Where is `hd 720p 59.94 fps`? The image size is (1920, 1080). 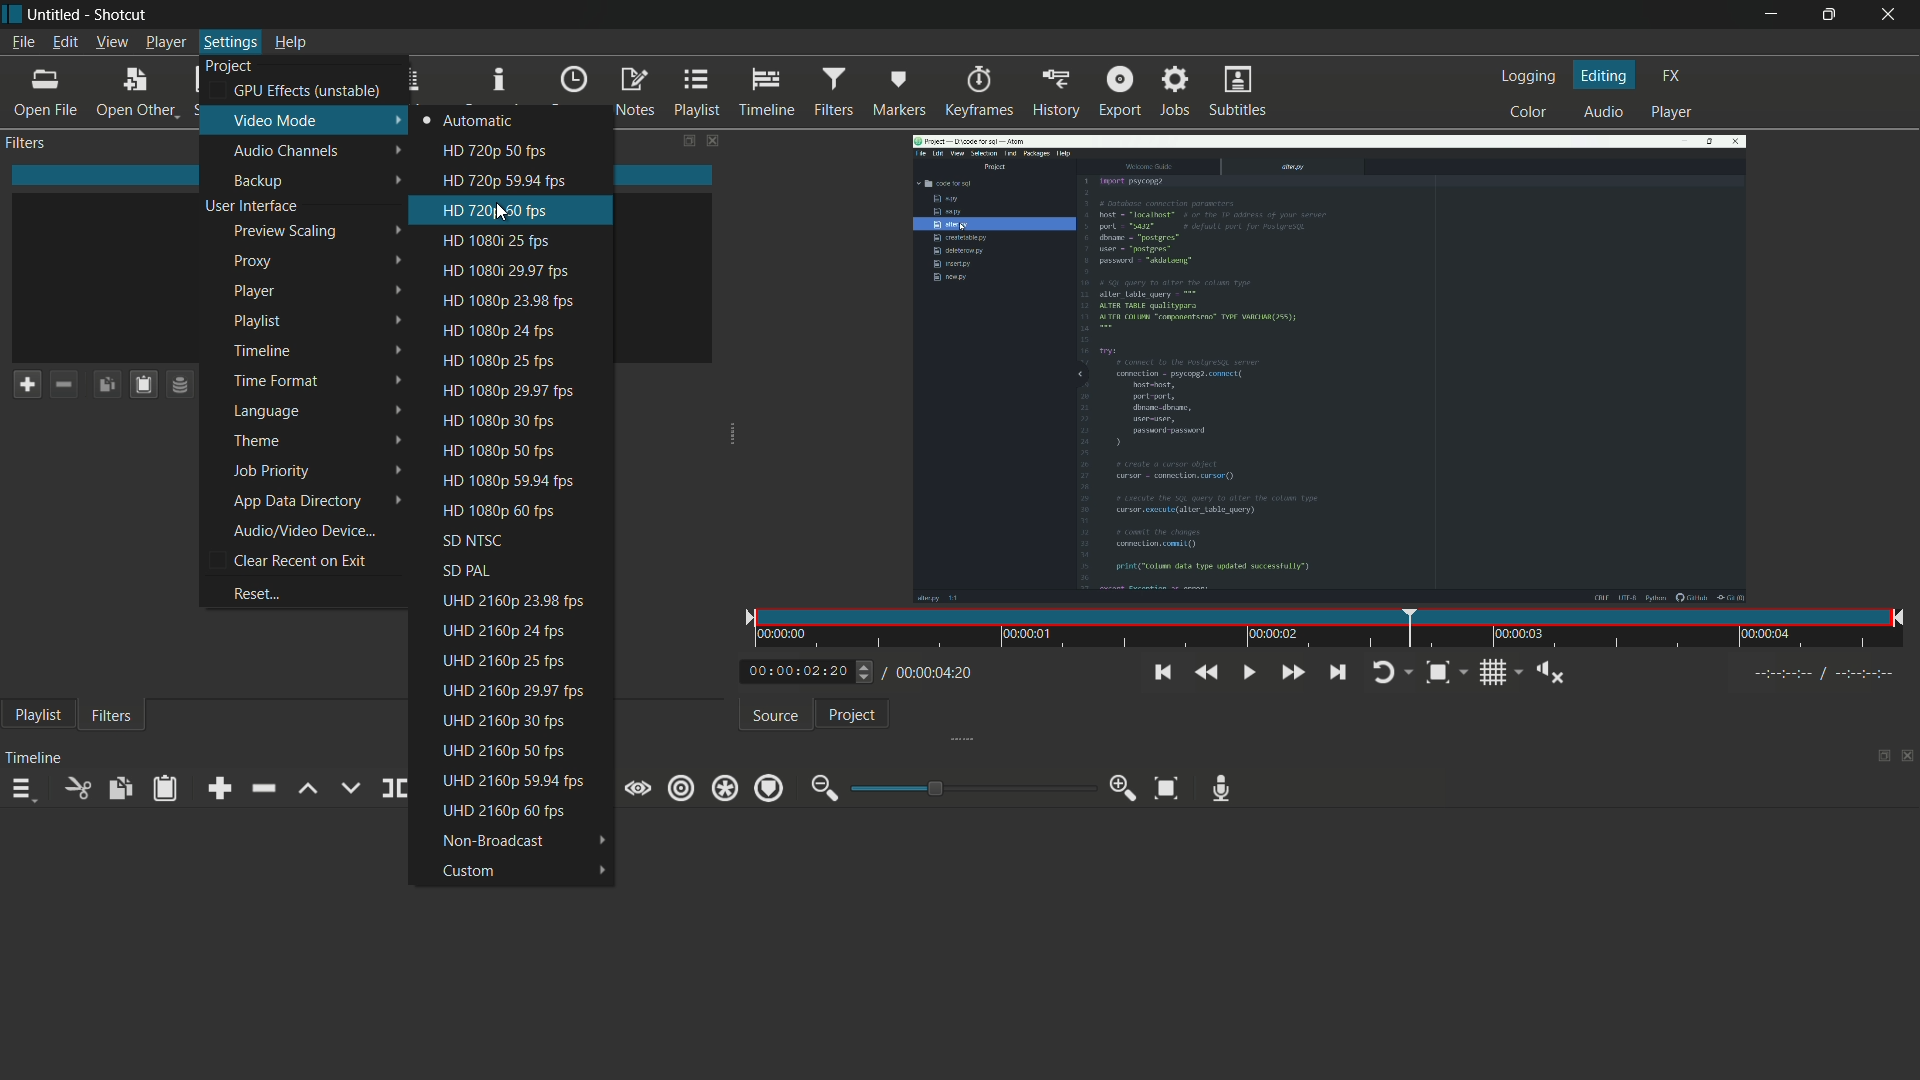
hd 720p 59.94 fps is located at coordinates (526, 181).